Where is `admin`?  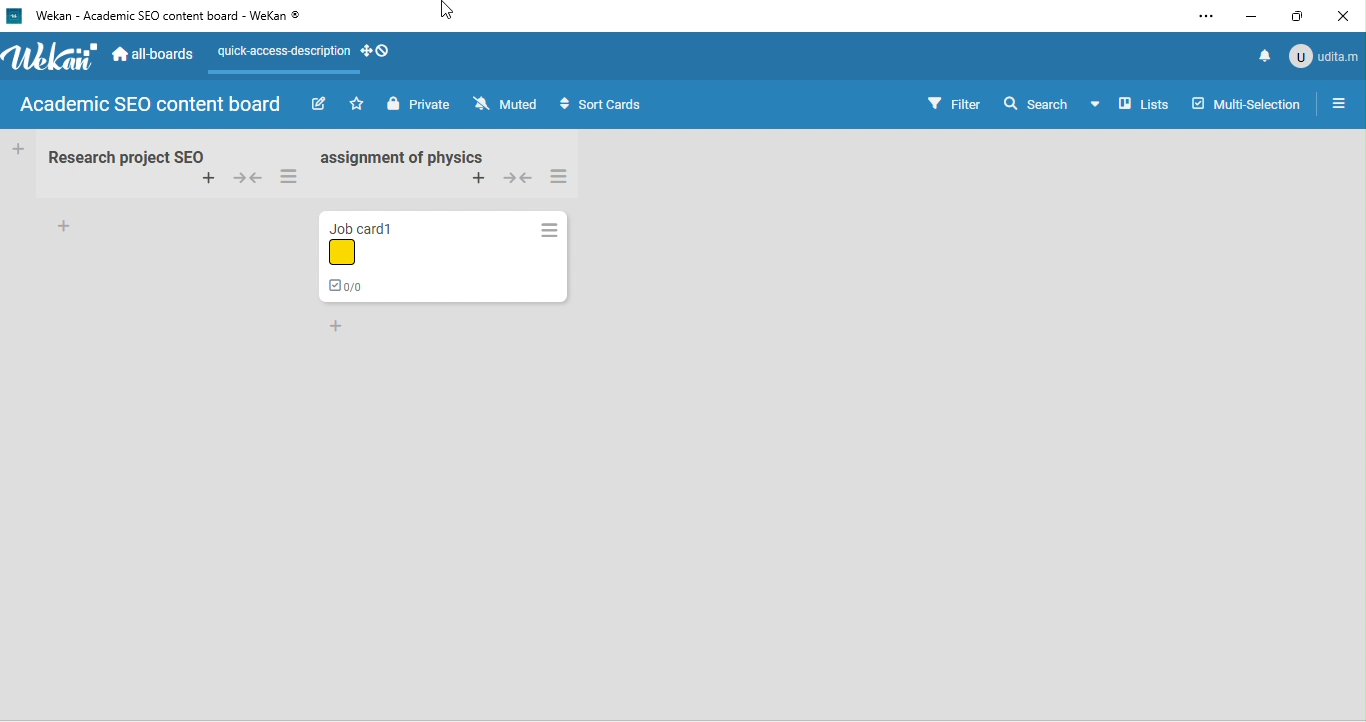 admin is located at coordinates (1325, 55).